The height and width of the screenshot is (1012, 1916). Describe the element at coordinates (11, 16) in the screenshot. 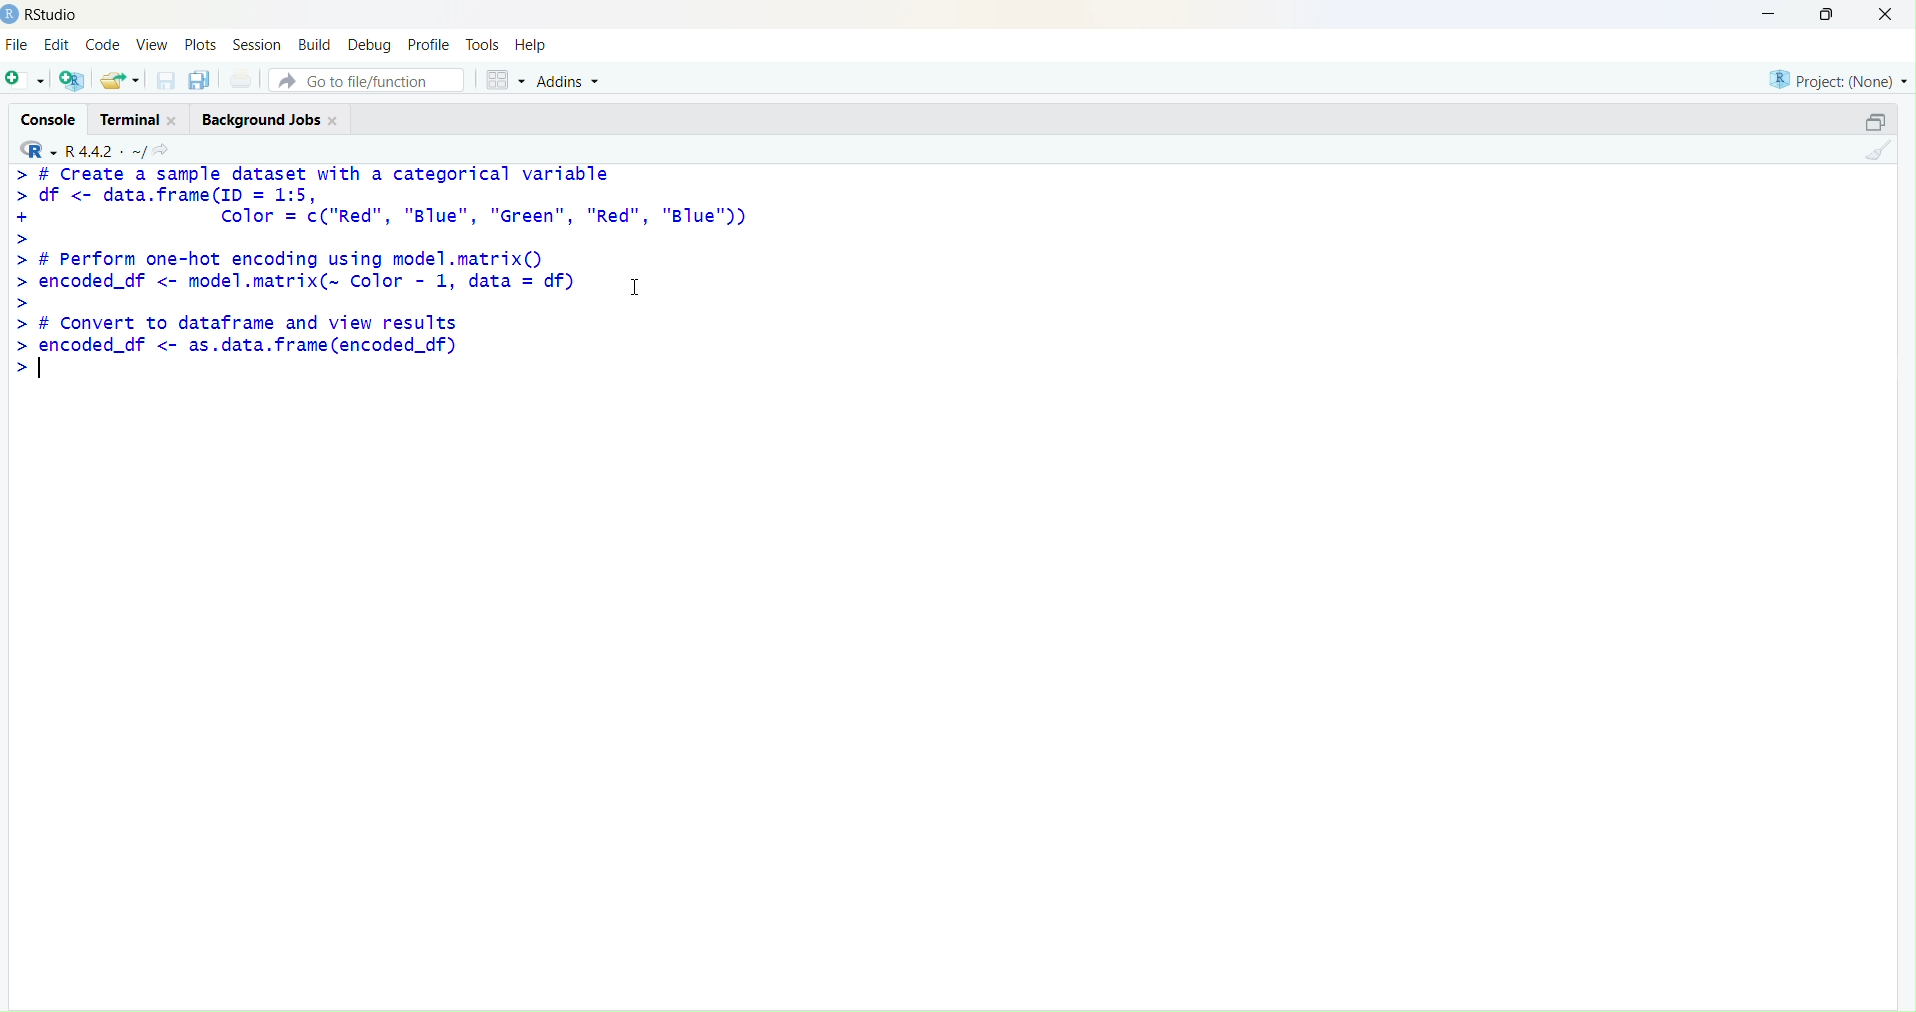

I see `logo` at that location.